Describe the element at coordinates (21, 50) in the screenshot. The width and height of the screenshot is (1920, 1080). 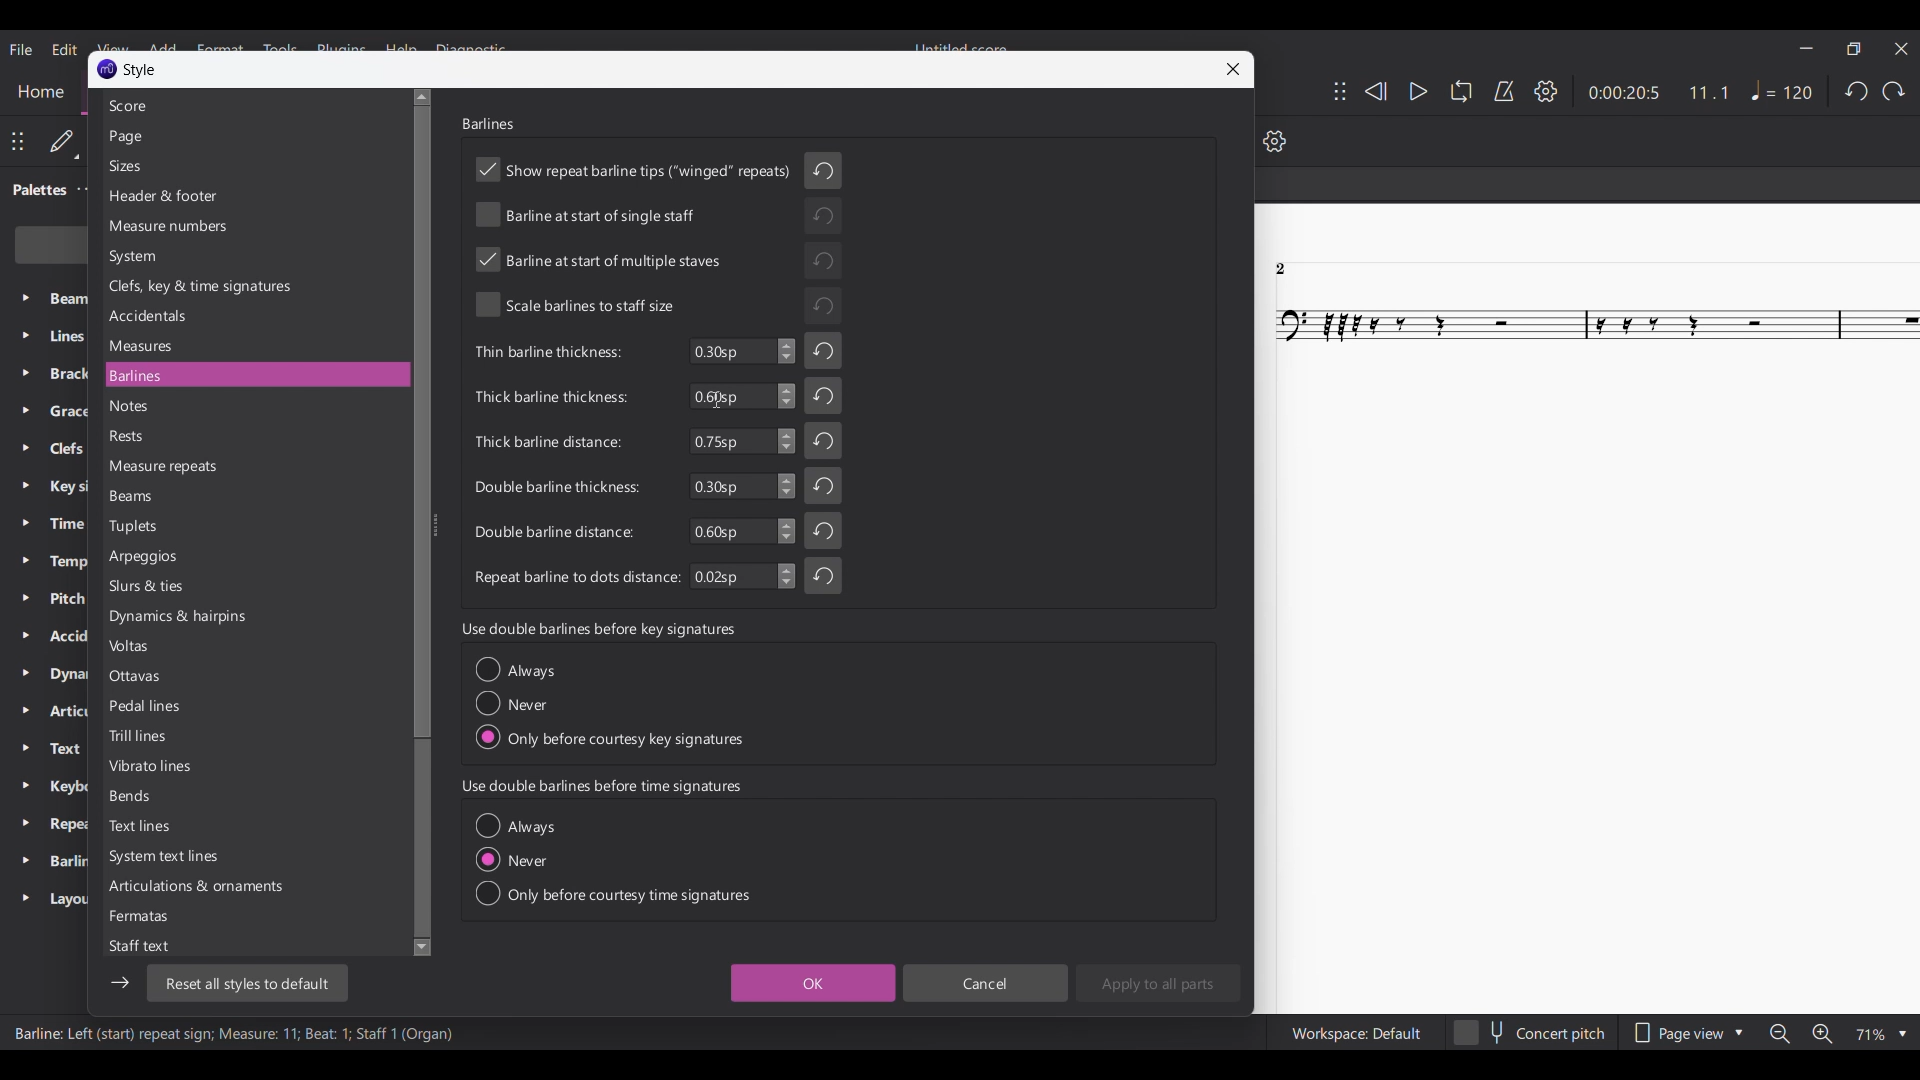
I see `File menu` at that location.